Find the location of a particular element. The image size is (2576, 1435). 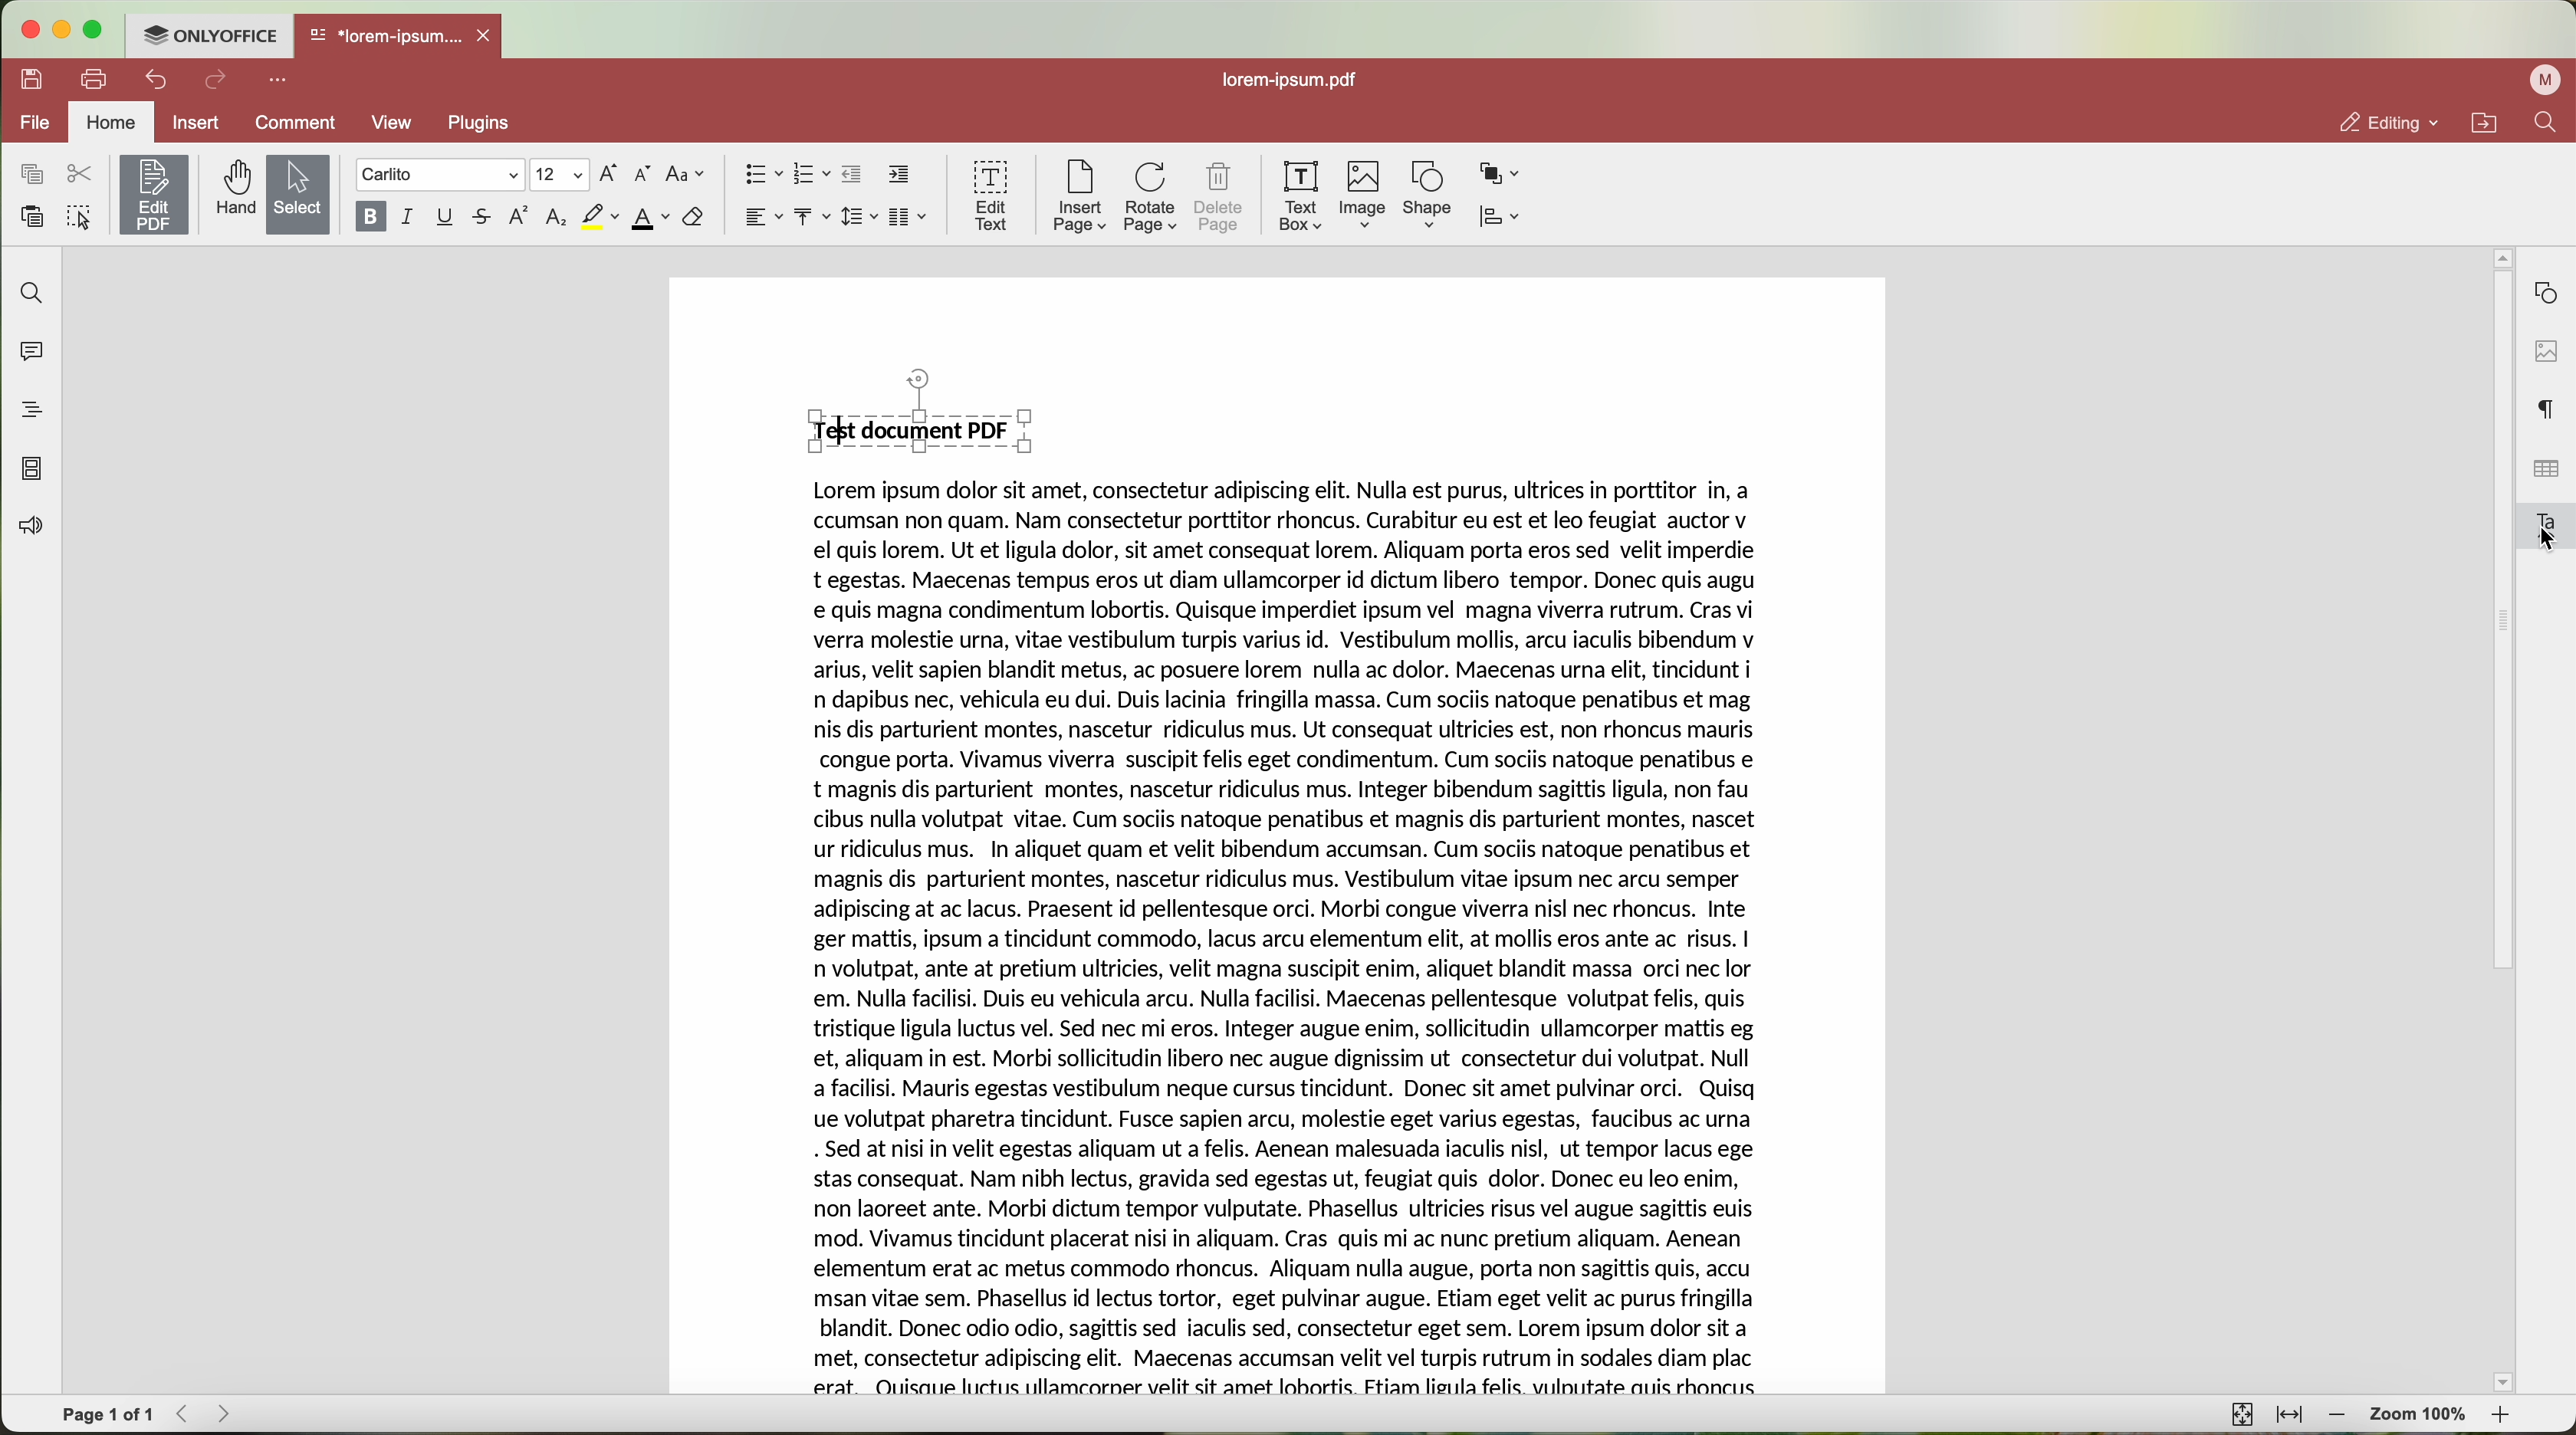

print is located at coordinates (93, 78).